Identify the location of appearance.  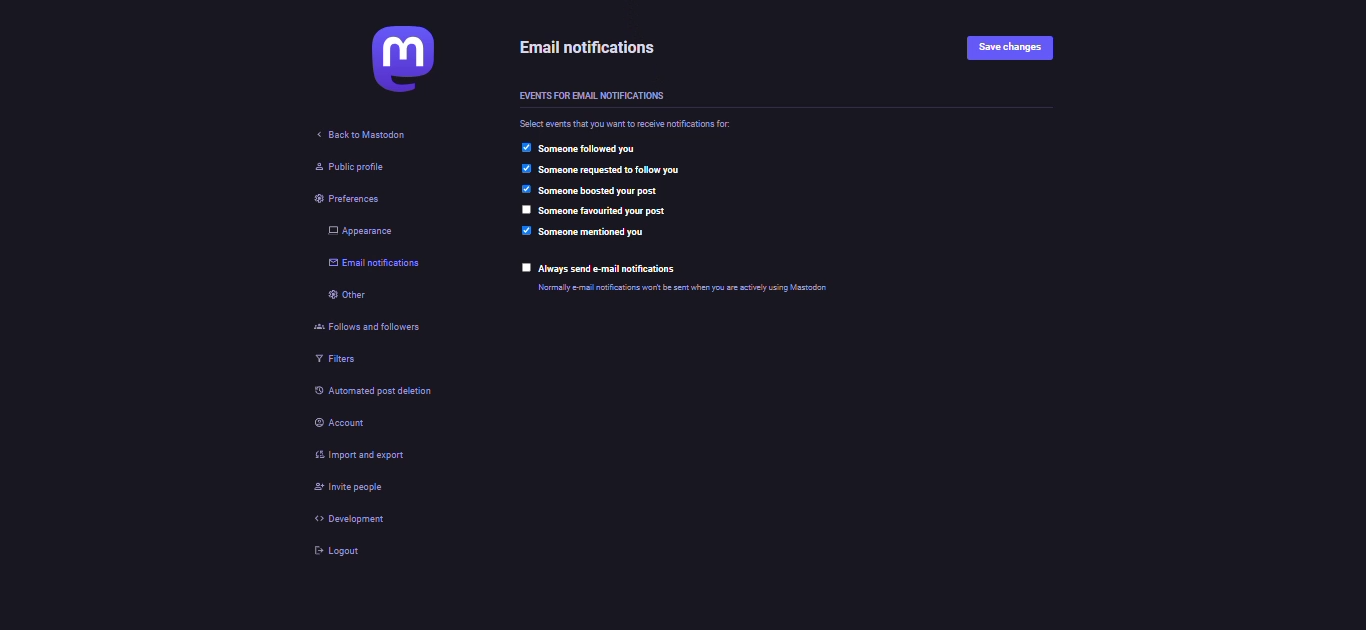
(357, 232).